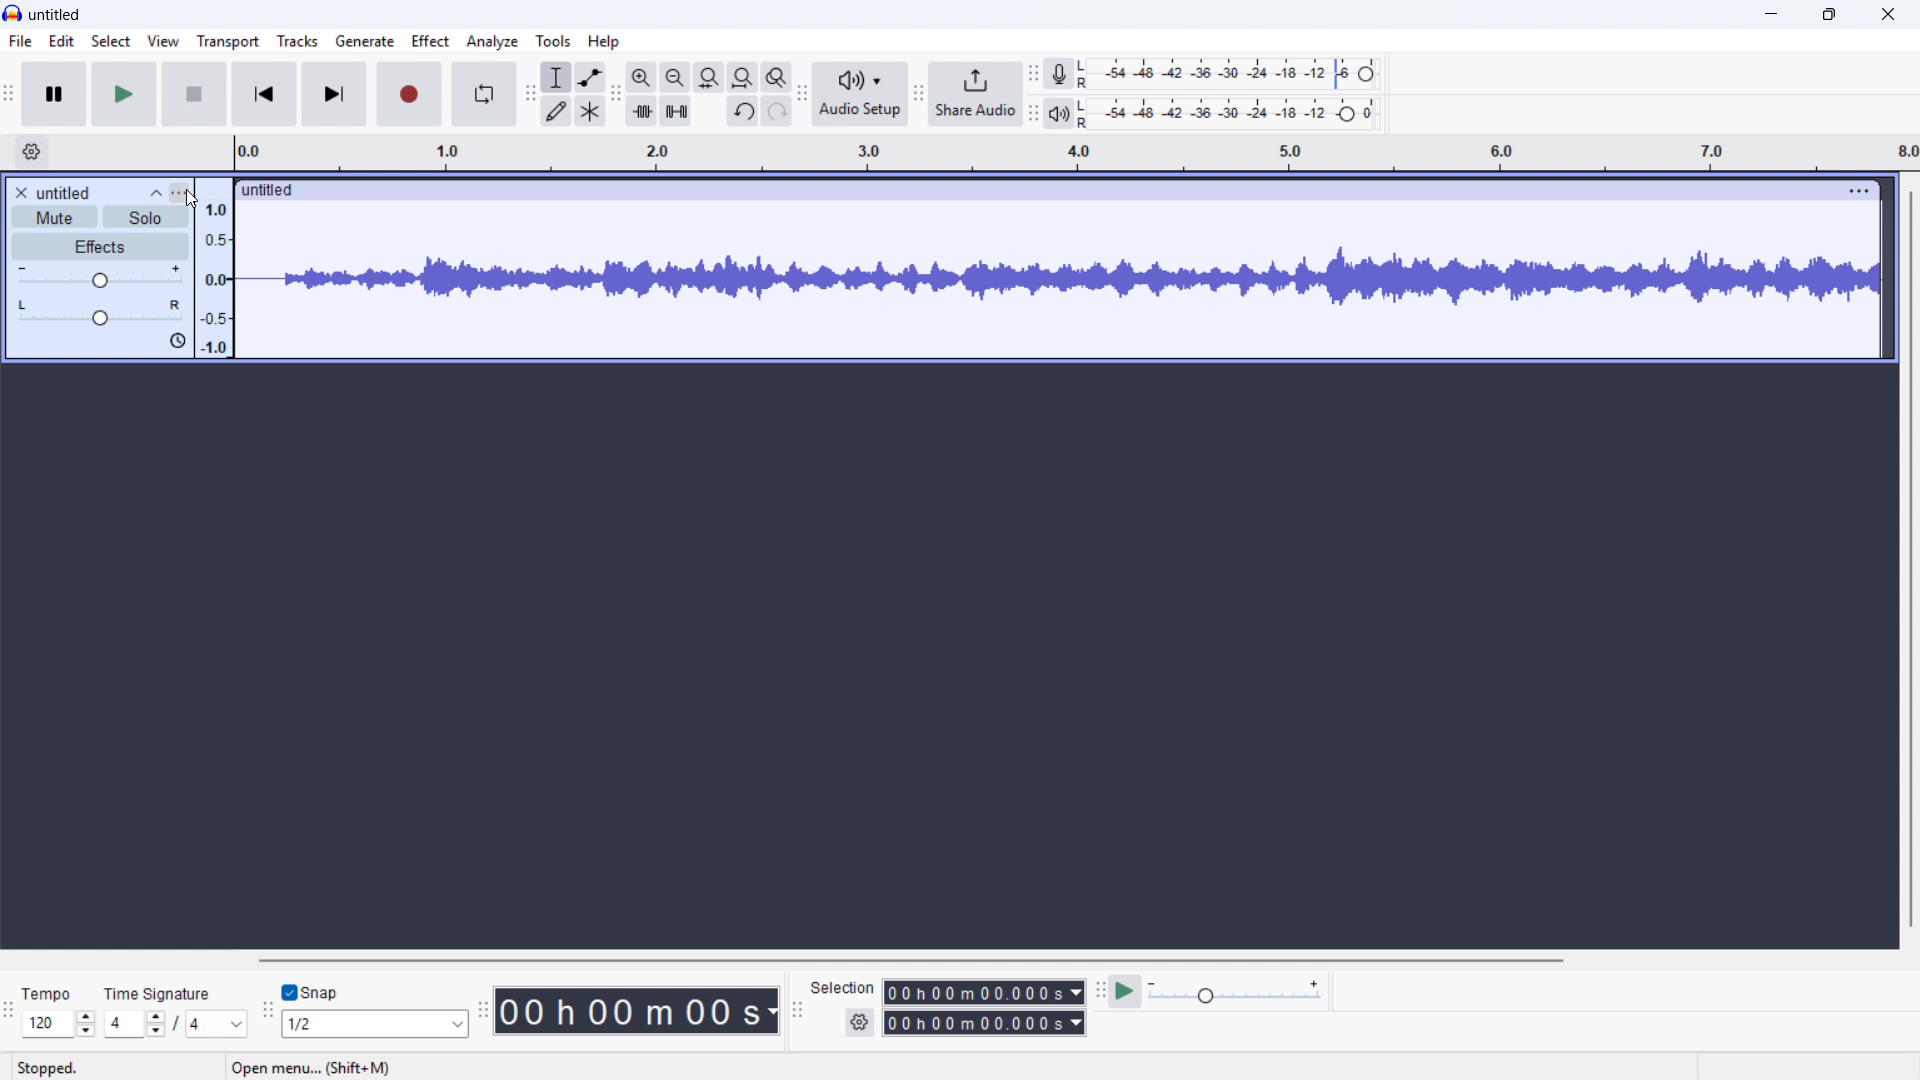 Image resolution: width=1920 pixels, height=1080 pixels. What do you see at coordinates (112, 42) in the screenshot?
I see `select ` at bounding box center [112, 42].